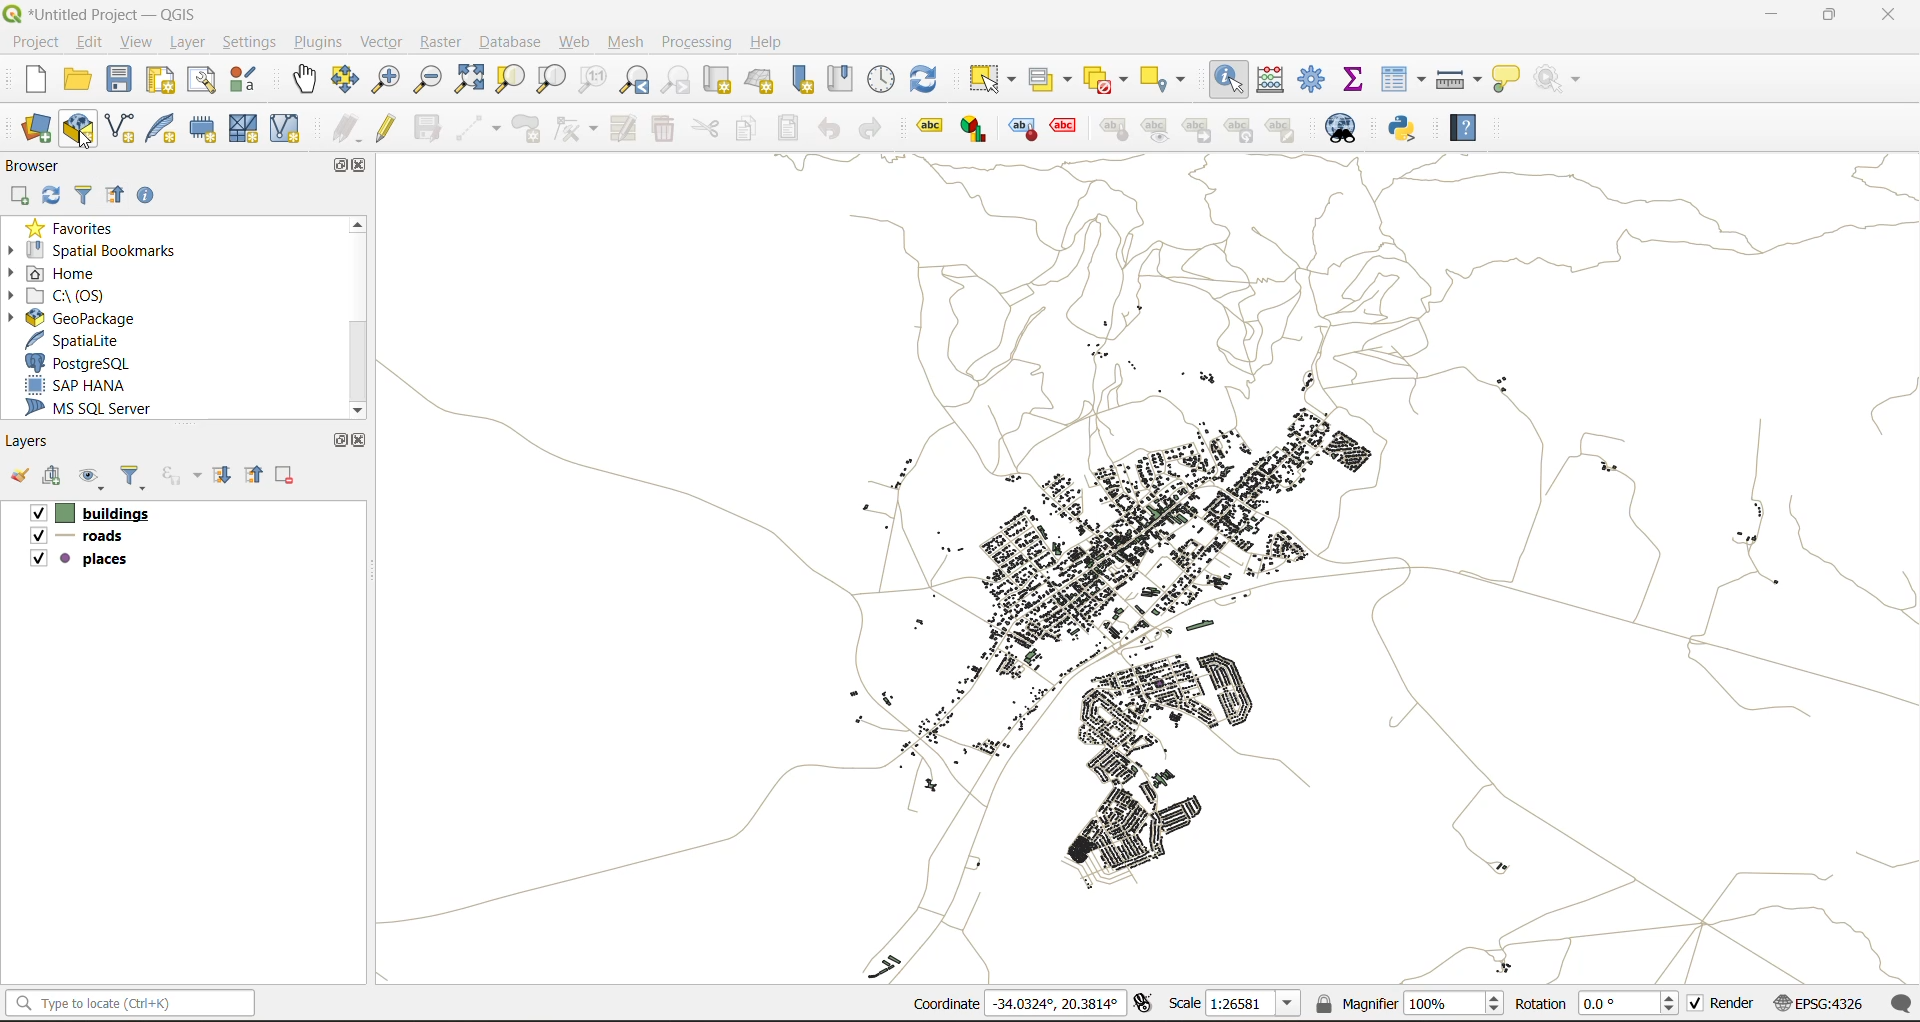 The image size is (1920, 1022). Describe the element at coordinates (192, 43) in the screenshot. I see `layer` at that location.